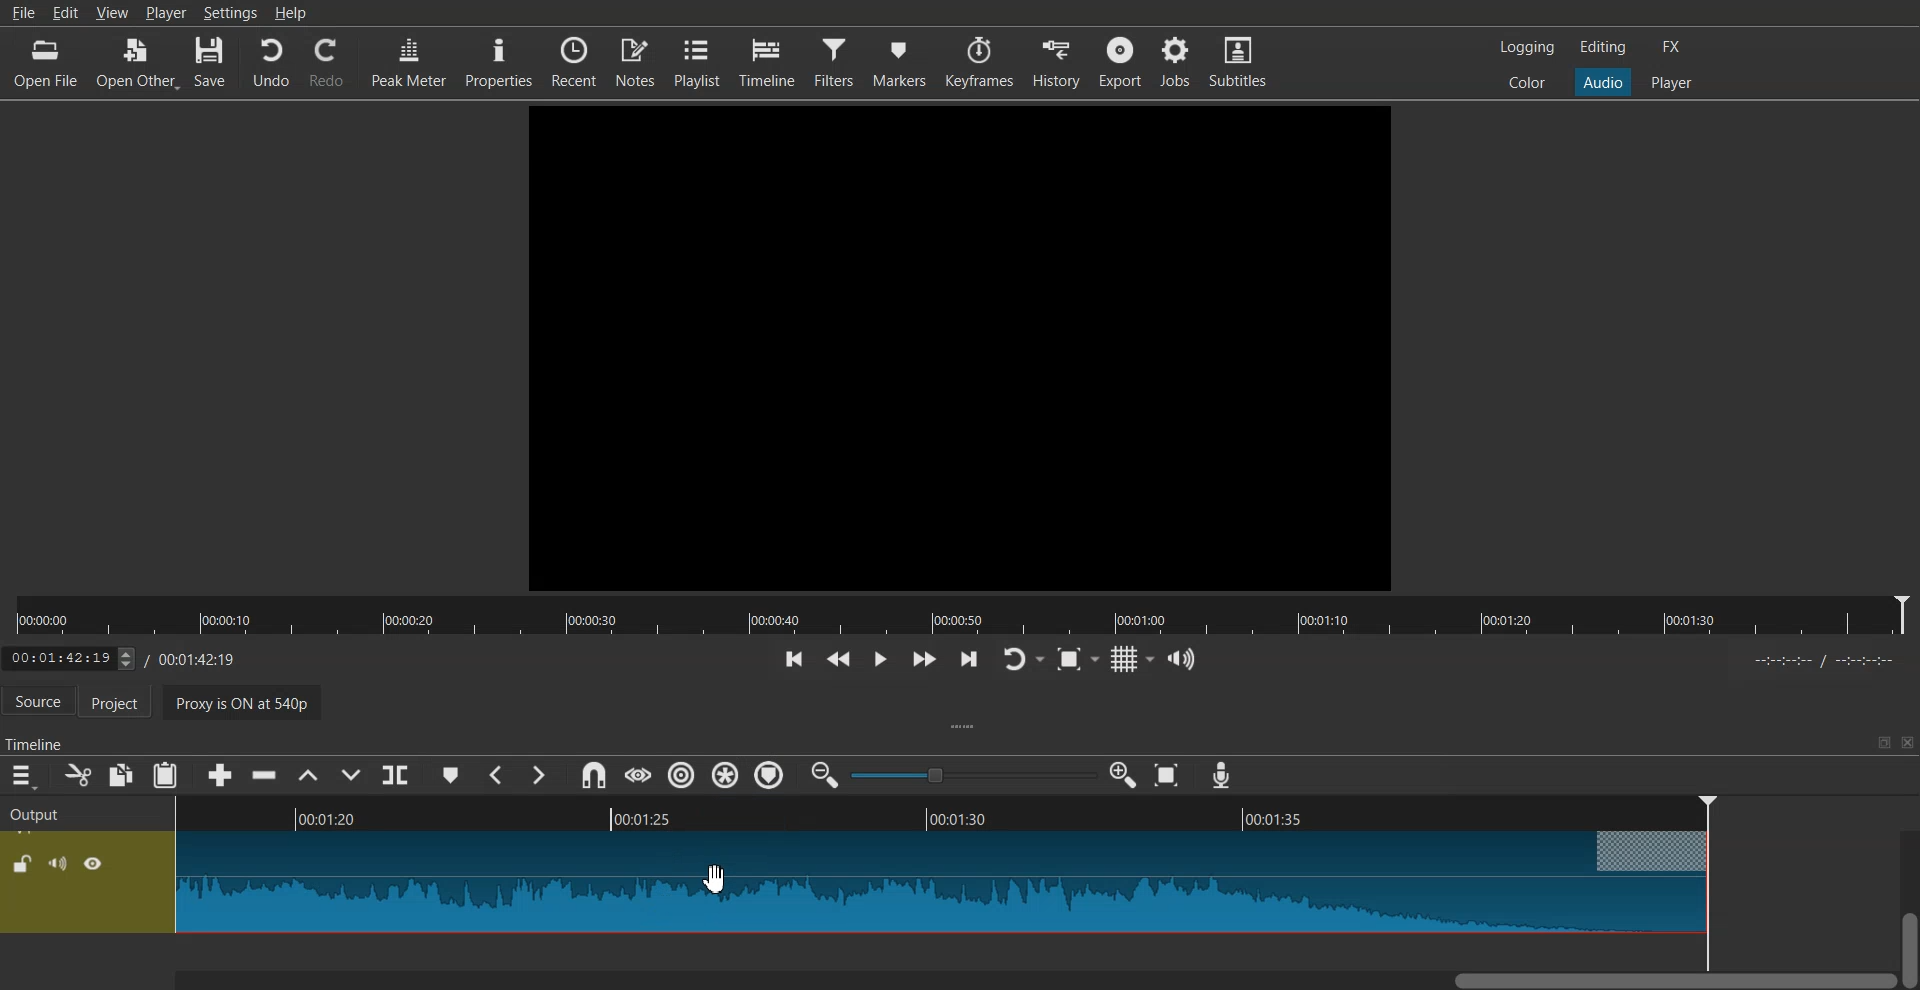  What do you see at coordinates (396, 775) in the screenshot?
I see `Split on playhead` at bounding box center [396, 775].